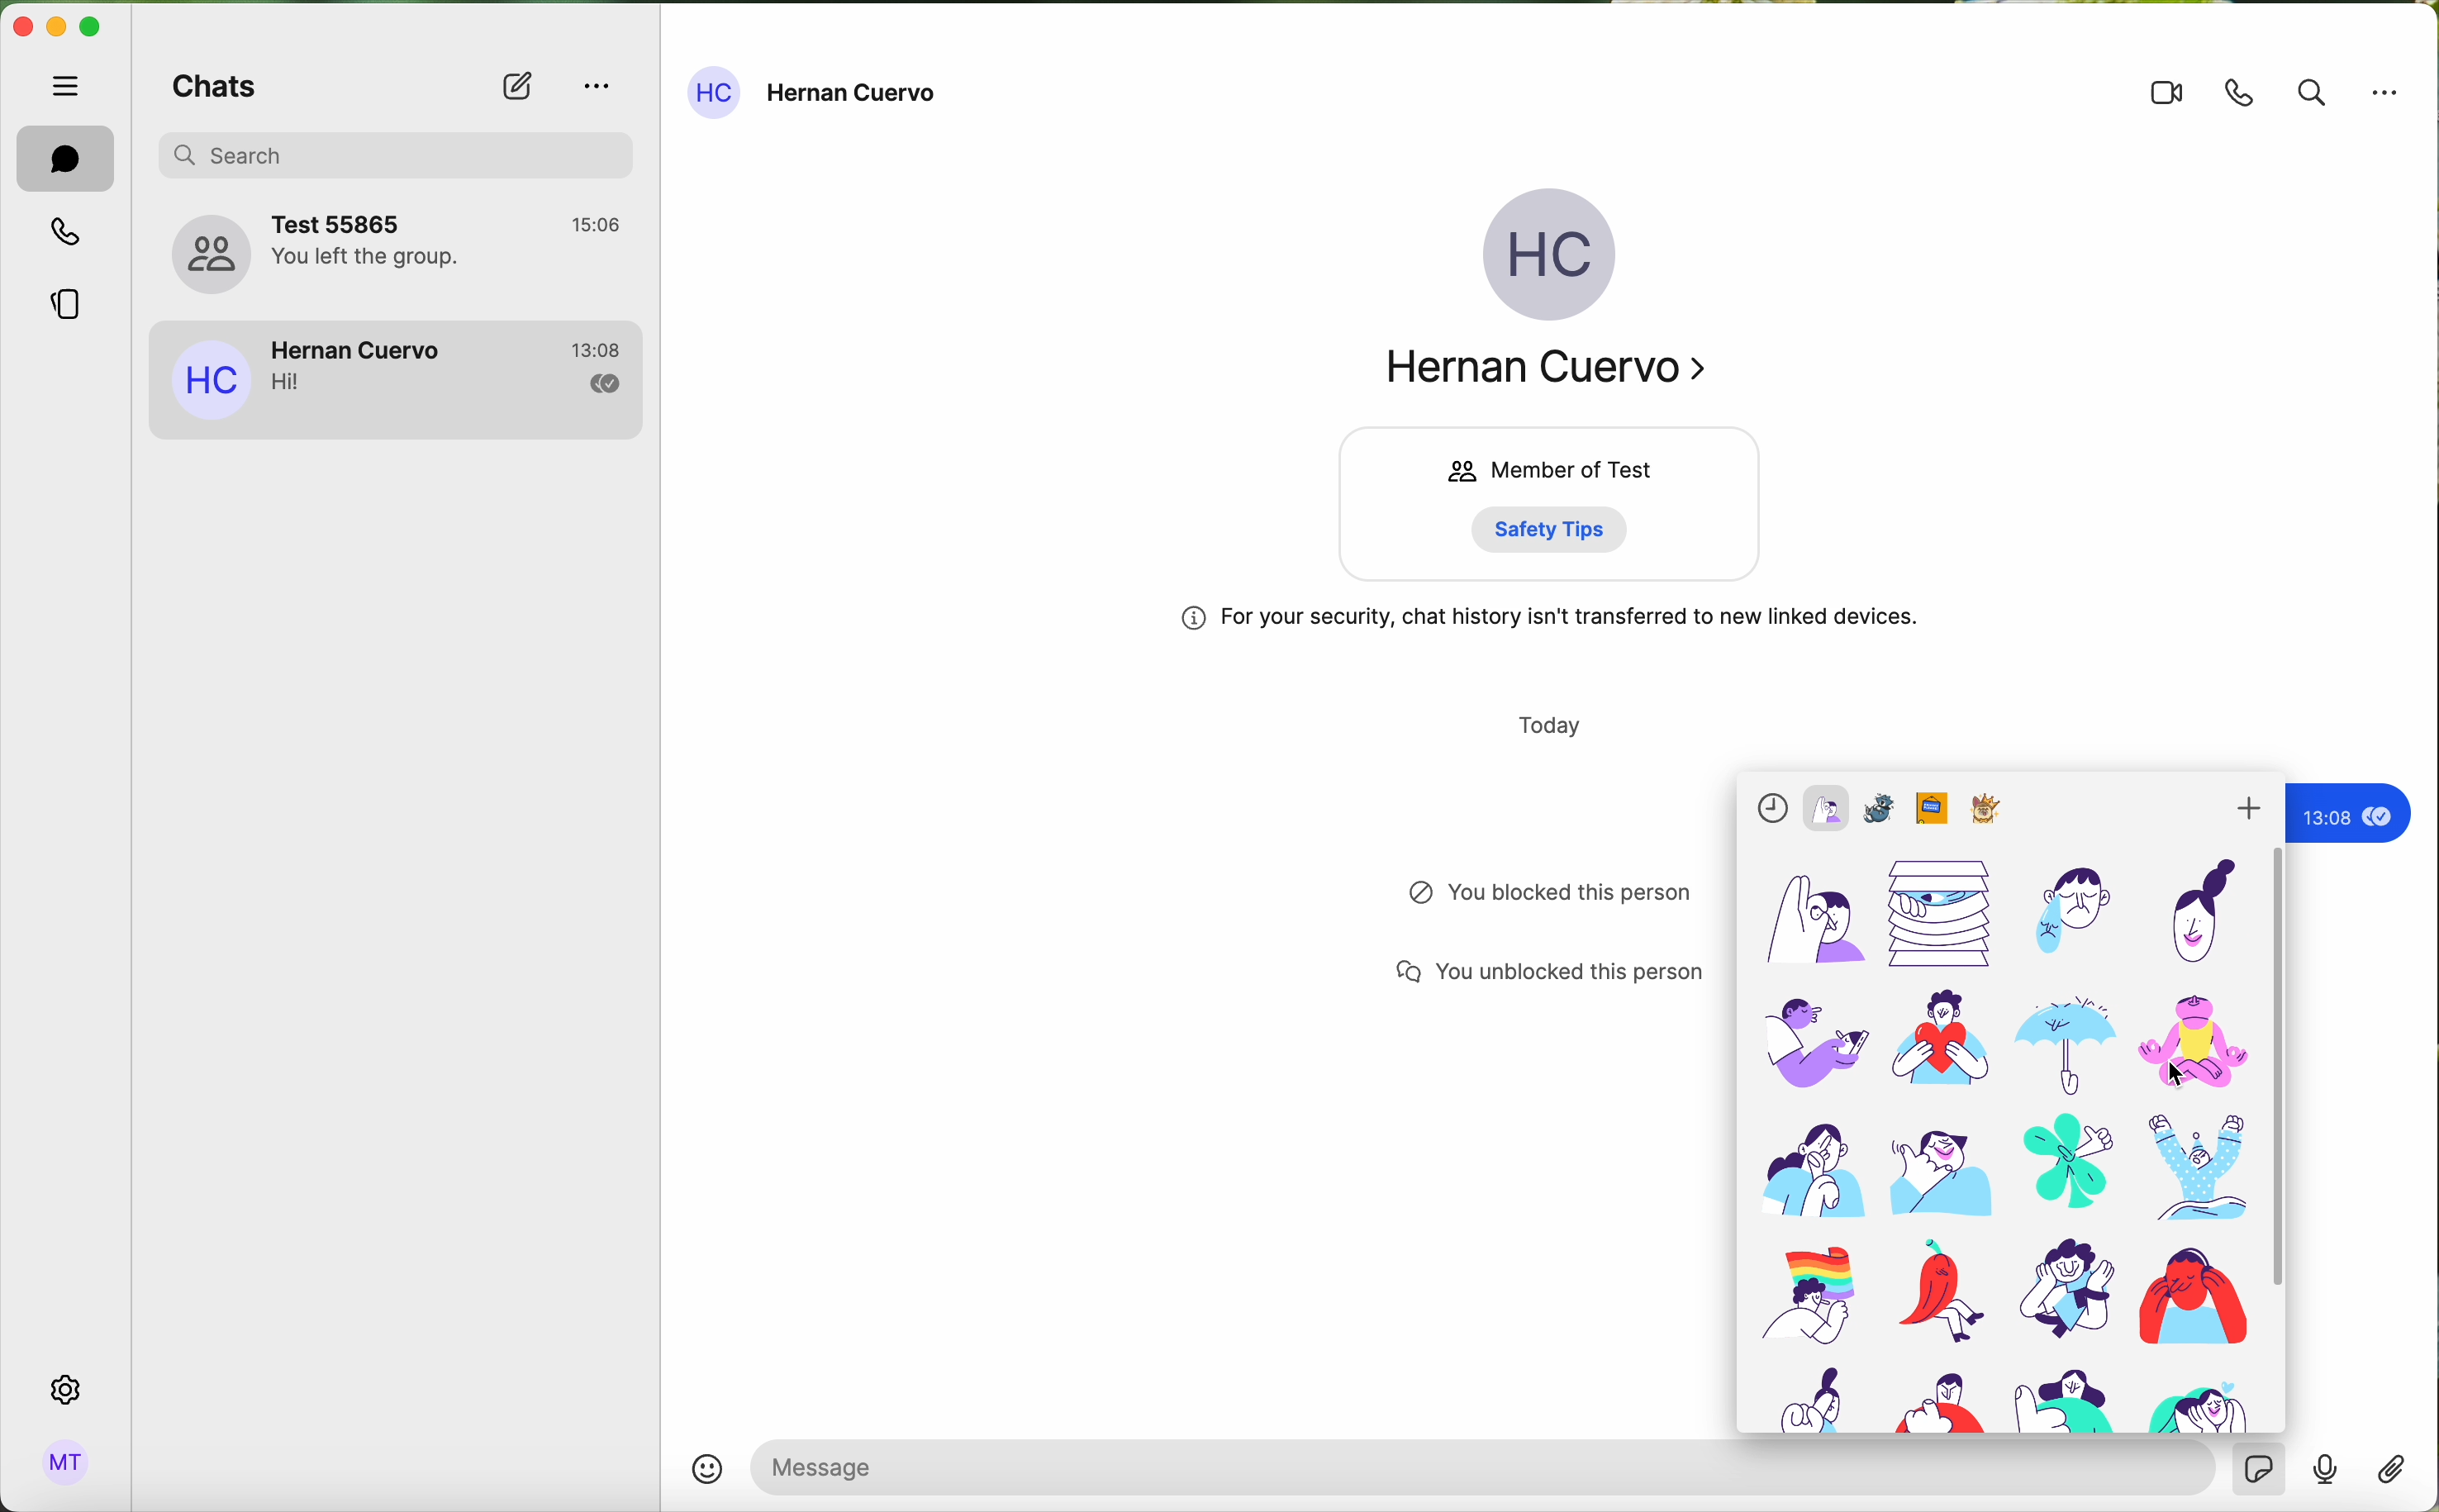 This screenshot has width=2439, height=1512. I want to click on saftey test, so click(1559, 529).